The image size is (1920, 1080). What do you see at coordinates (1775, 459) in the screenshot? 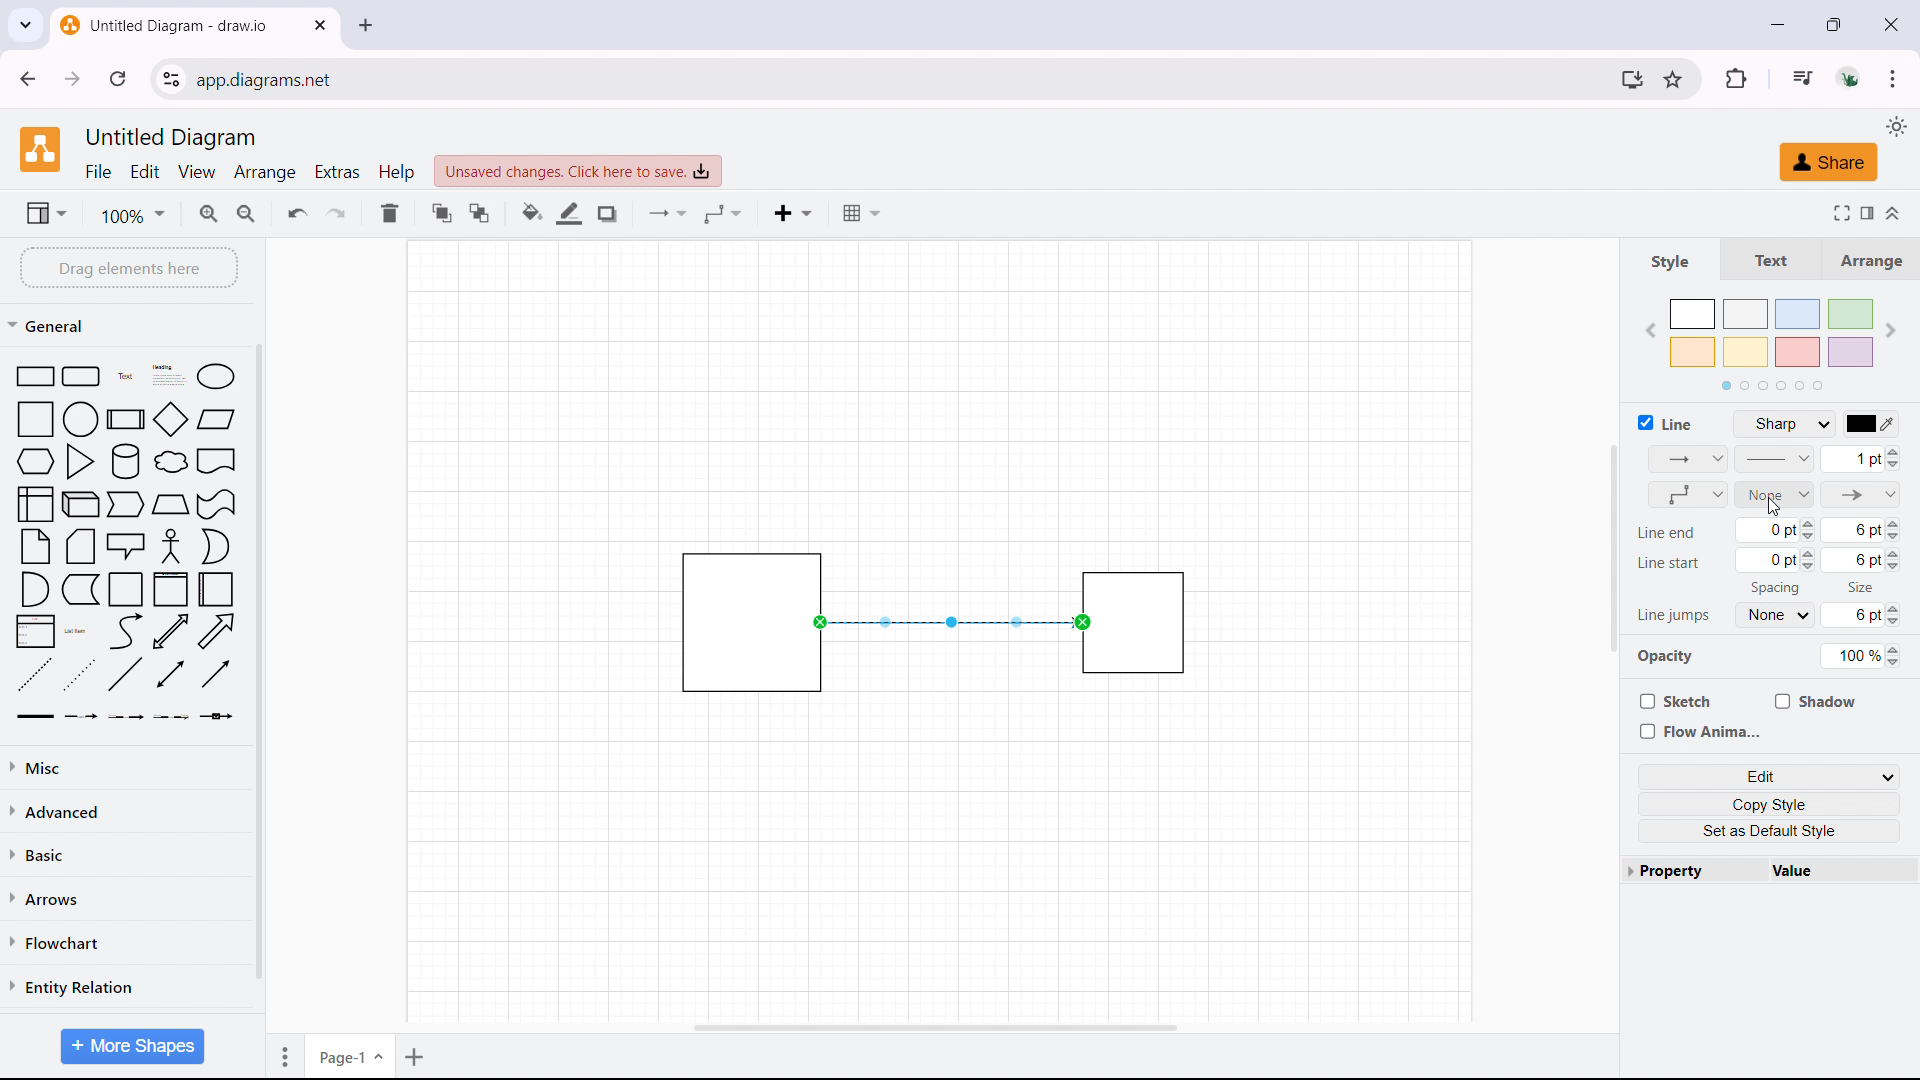
I see `patterns` at bounding box center [1775, 459].